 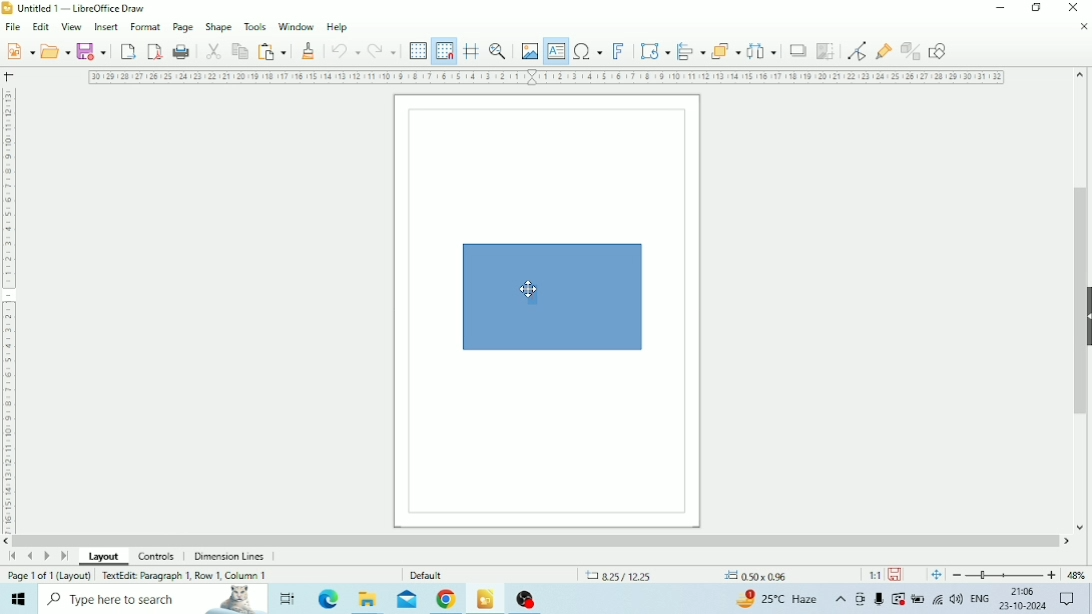 What do you see at coordinates (860, 599) in the screenshot?
I see `Meet Now` at bounding box center [860, 599].